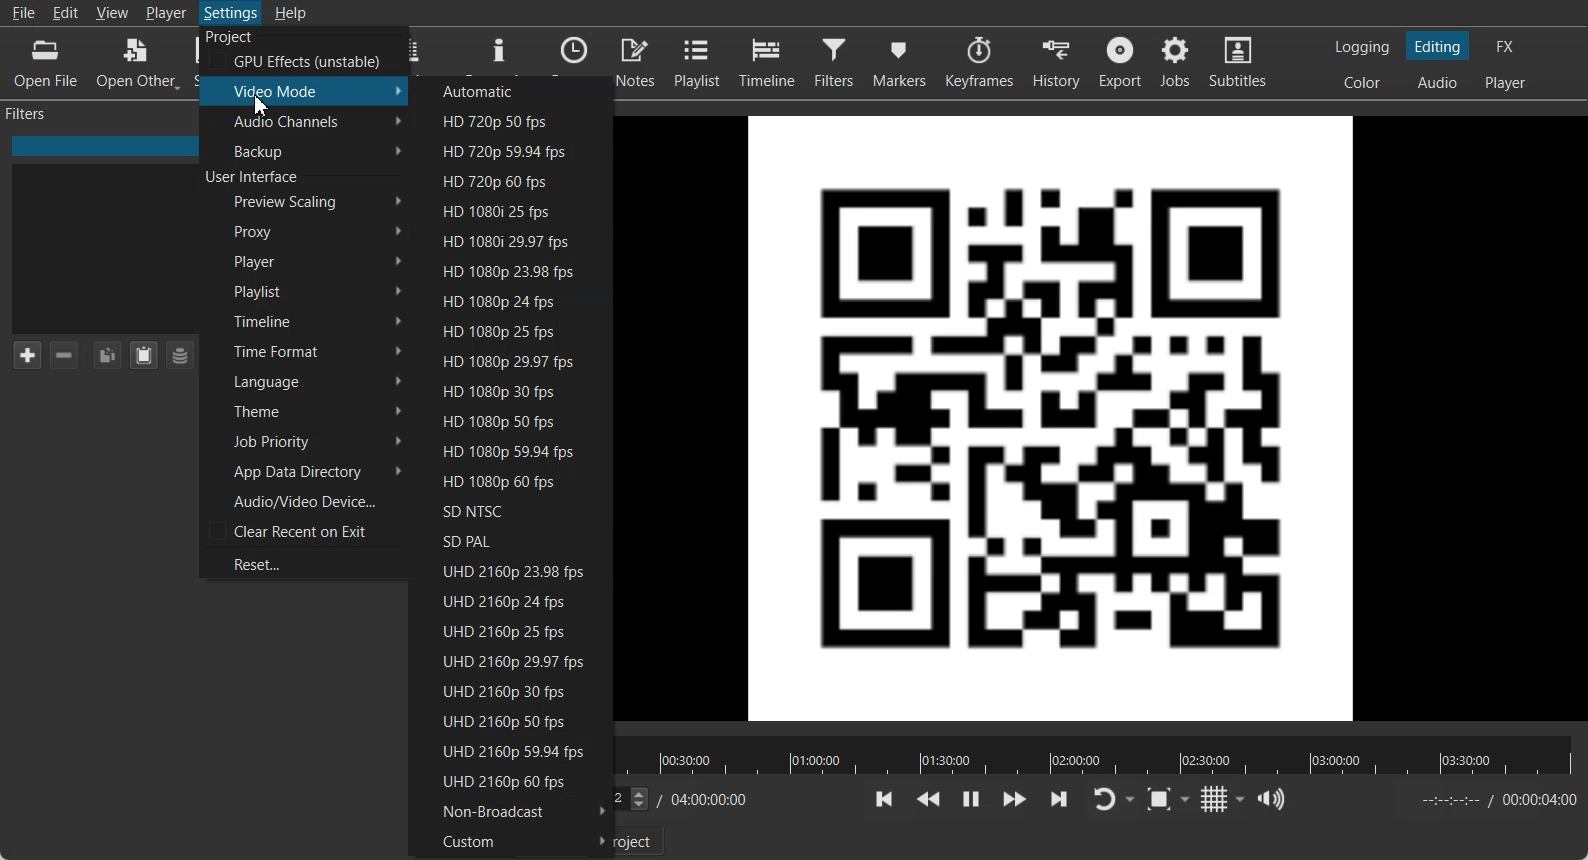  What do you see at coordinates (1274, 799) in the screenshot?
I see `Show the volume control` at bounding box center [1274, 799].